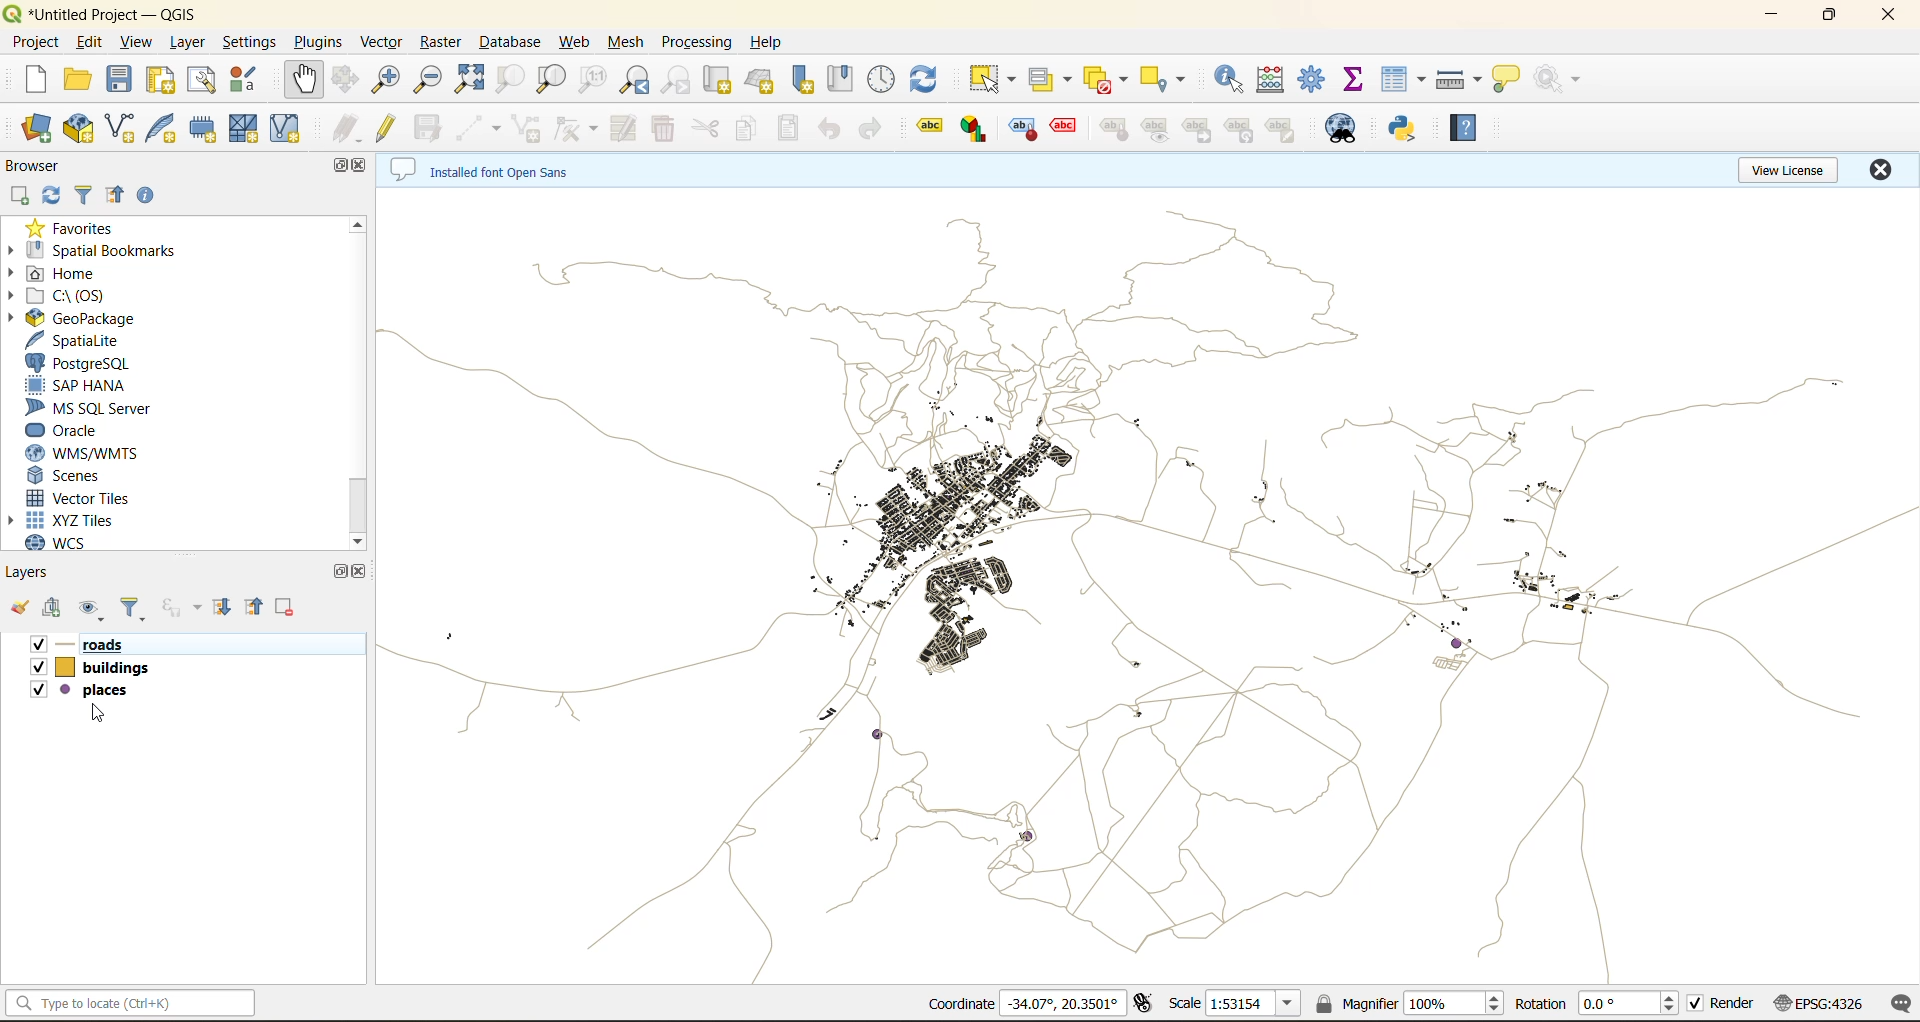 The image size is (1920, 1022). What do you see at coordinates (1719, 1004) in the screenshot?
I see `render` at bounding box center [1719, 1004].